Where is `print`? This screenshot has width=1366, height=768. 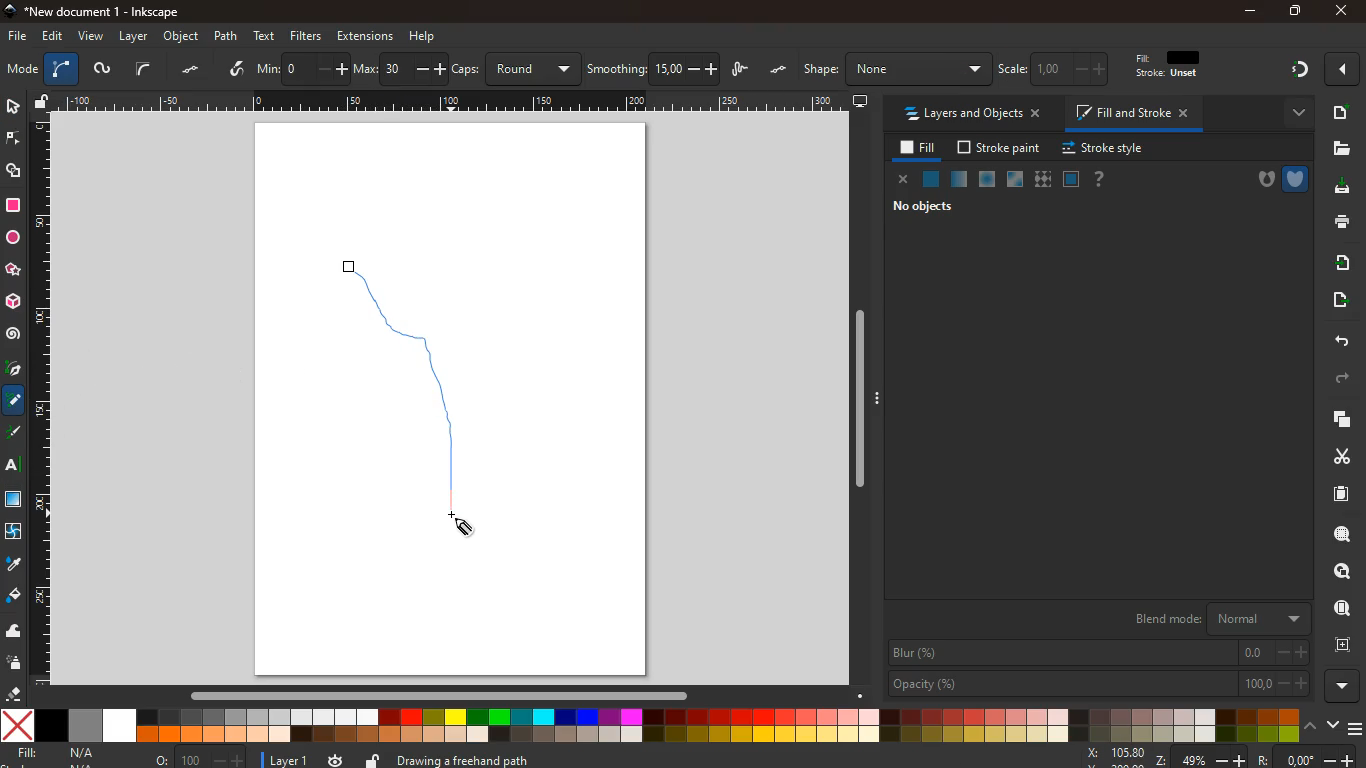 print is located at coordinates (1341, 223).